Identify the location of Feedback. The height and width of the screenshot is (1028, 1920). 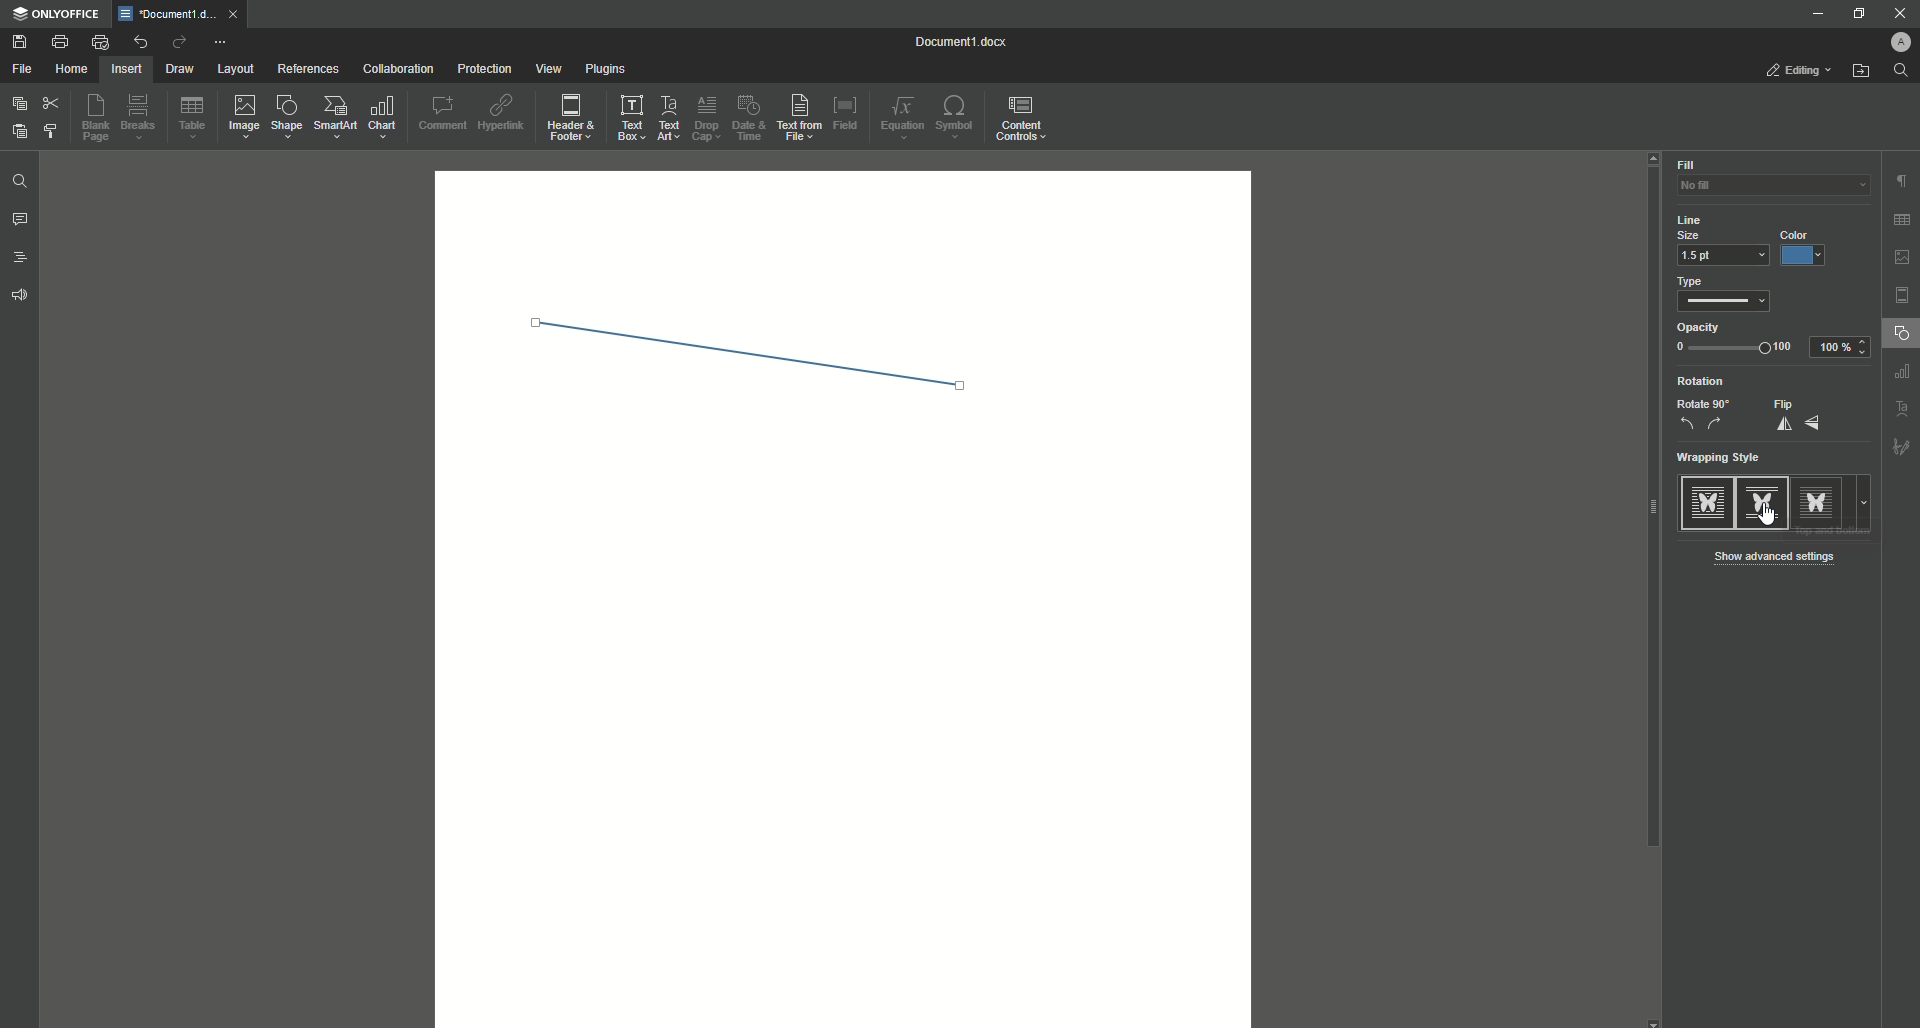
(17, 299).